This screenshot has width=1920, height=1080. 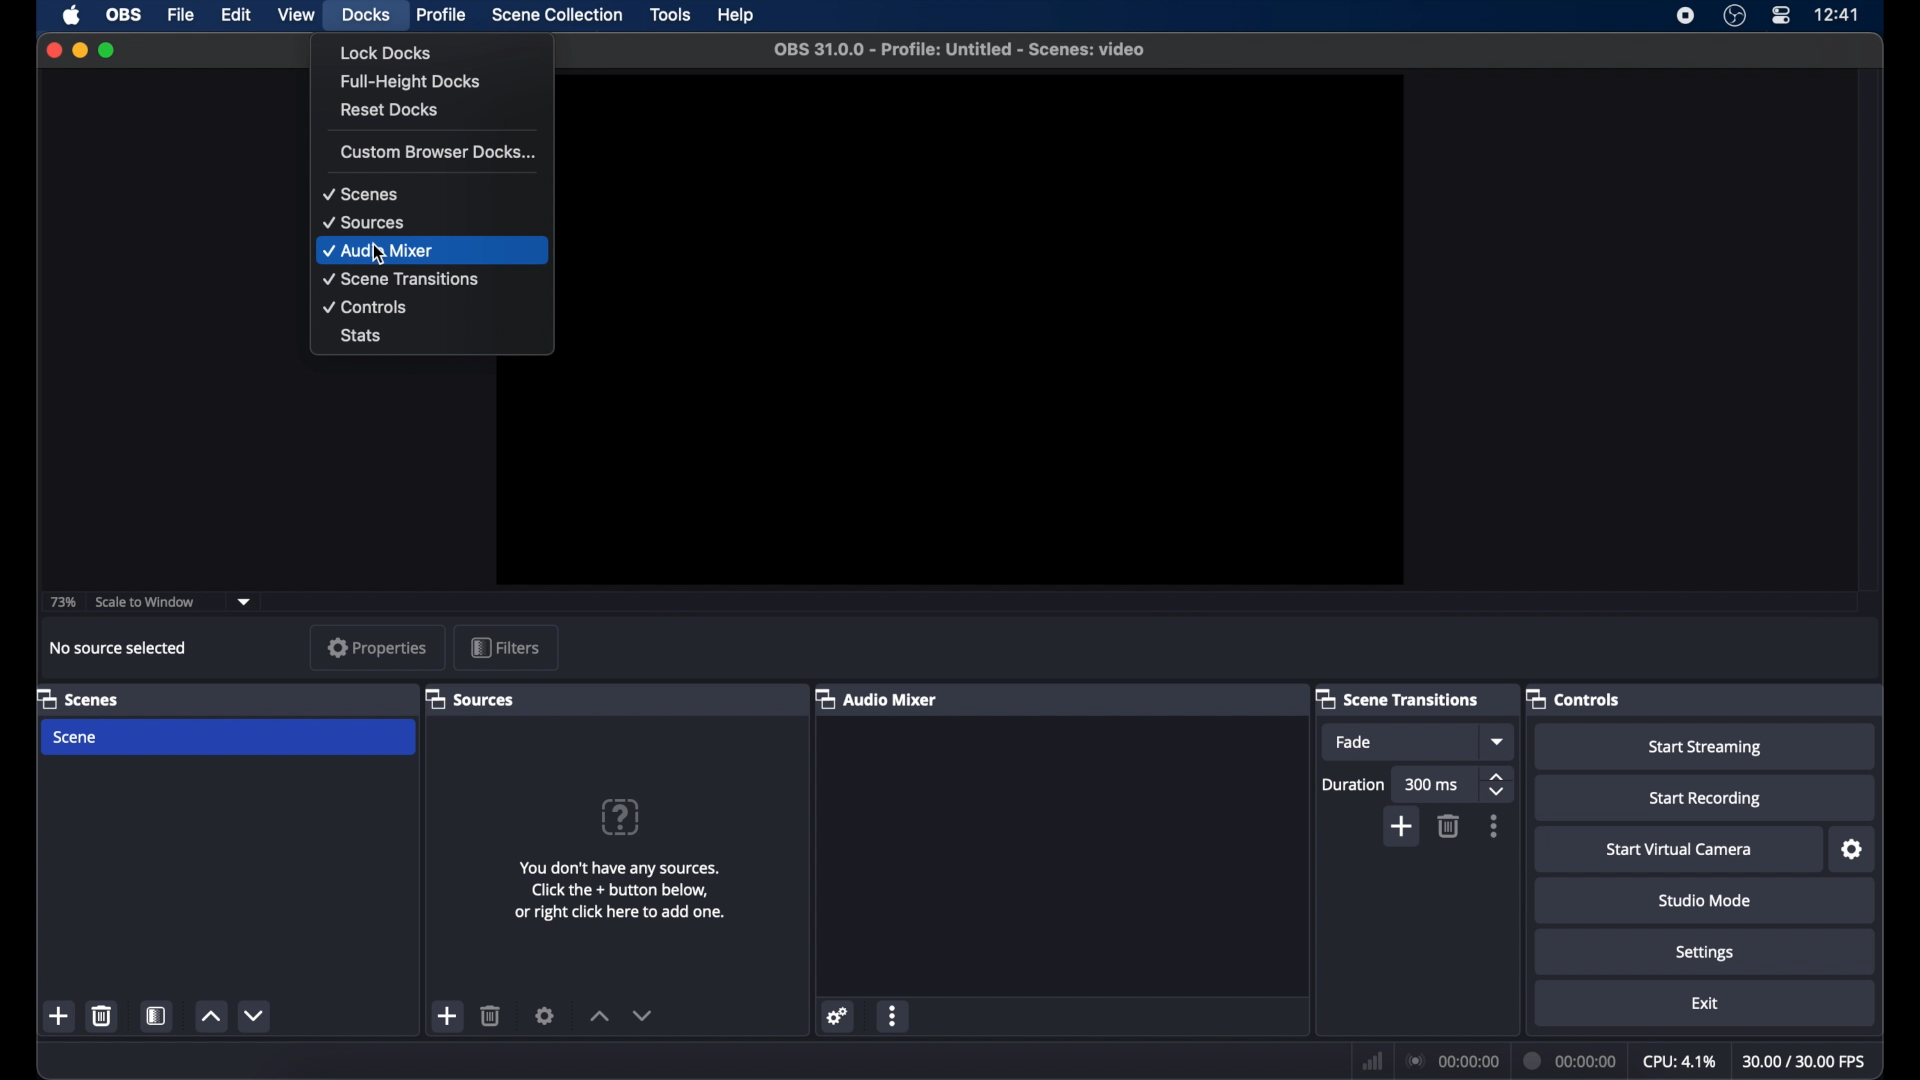 I want to click on scale to window, so click(x=146, y=601).